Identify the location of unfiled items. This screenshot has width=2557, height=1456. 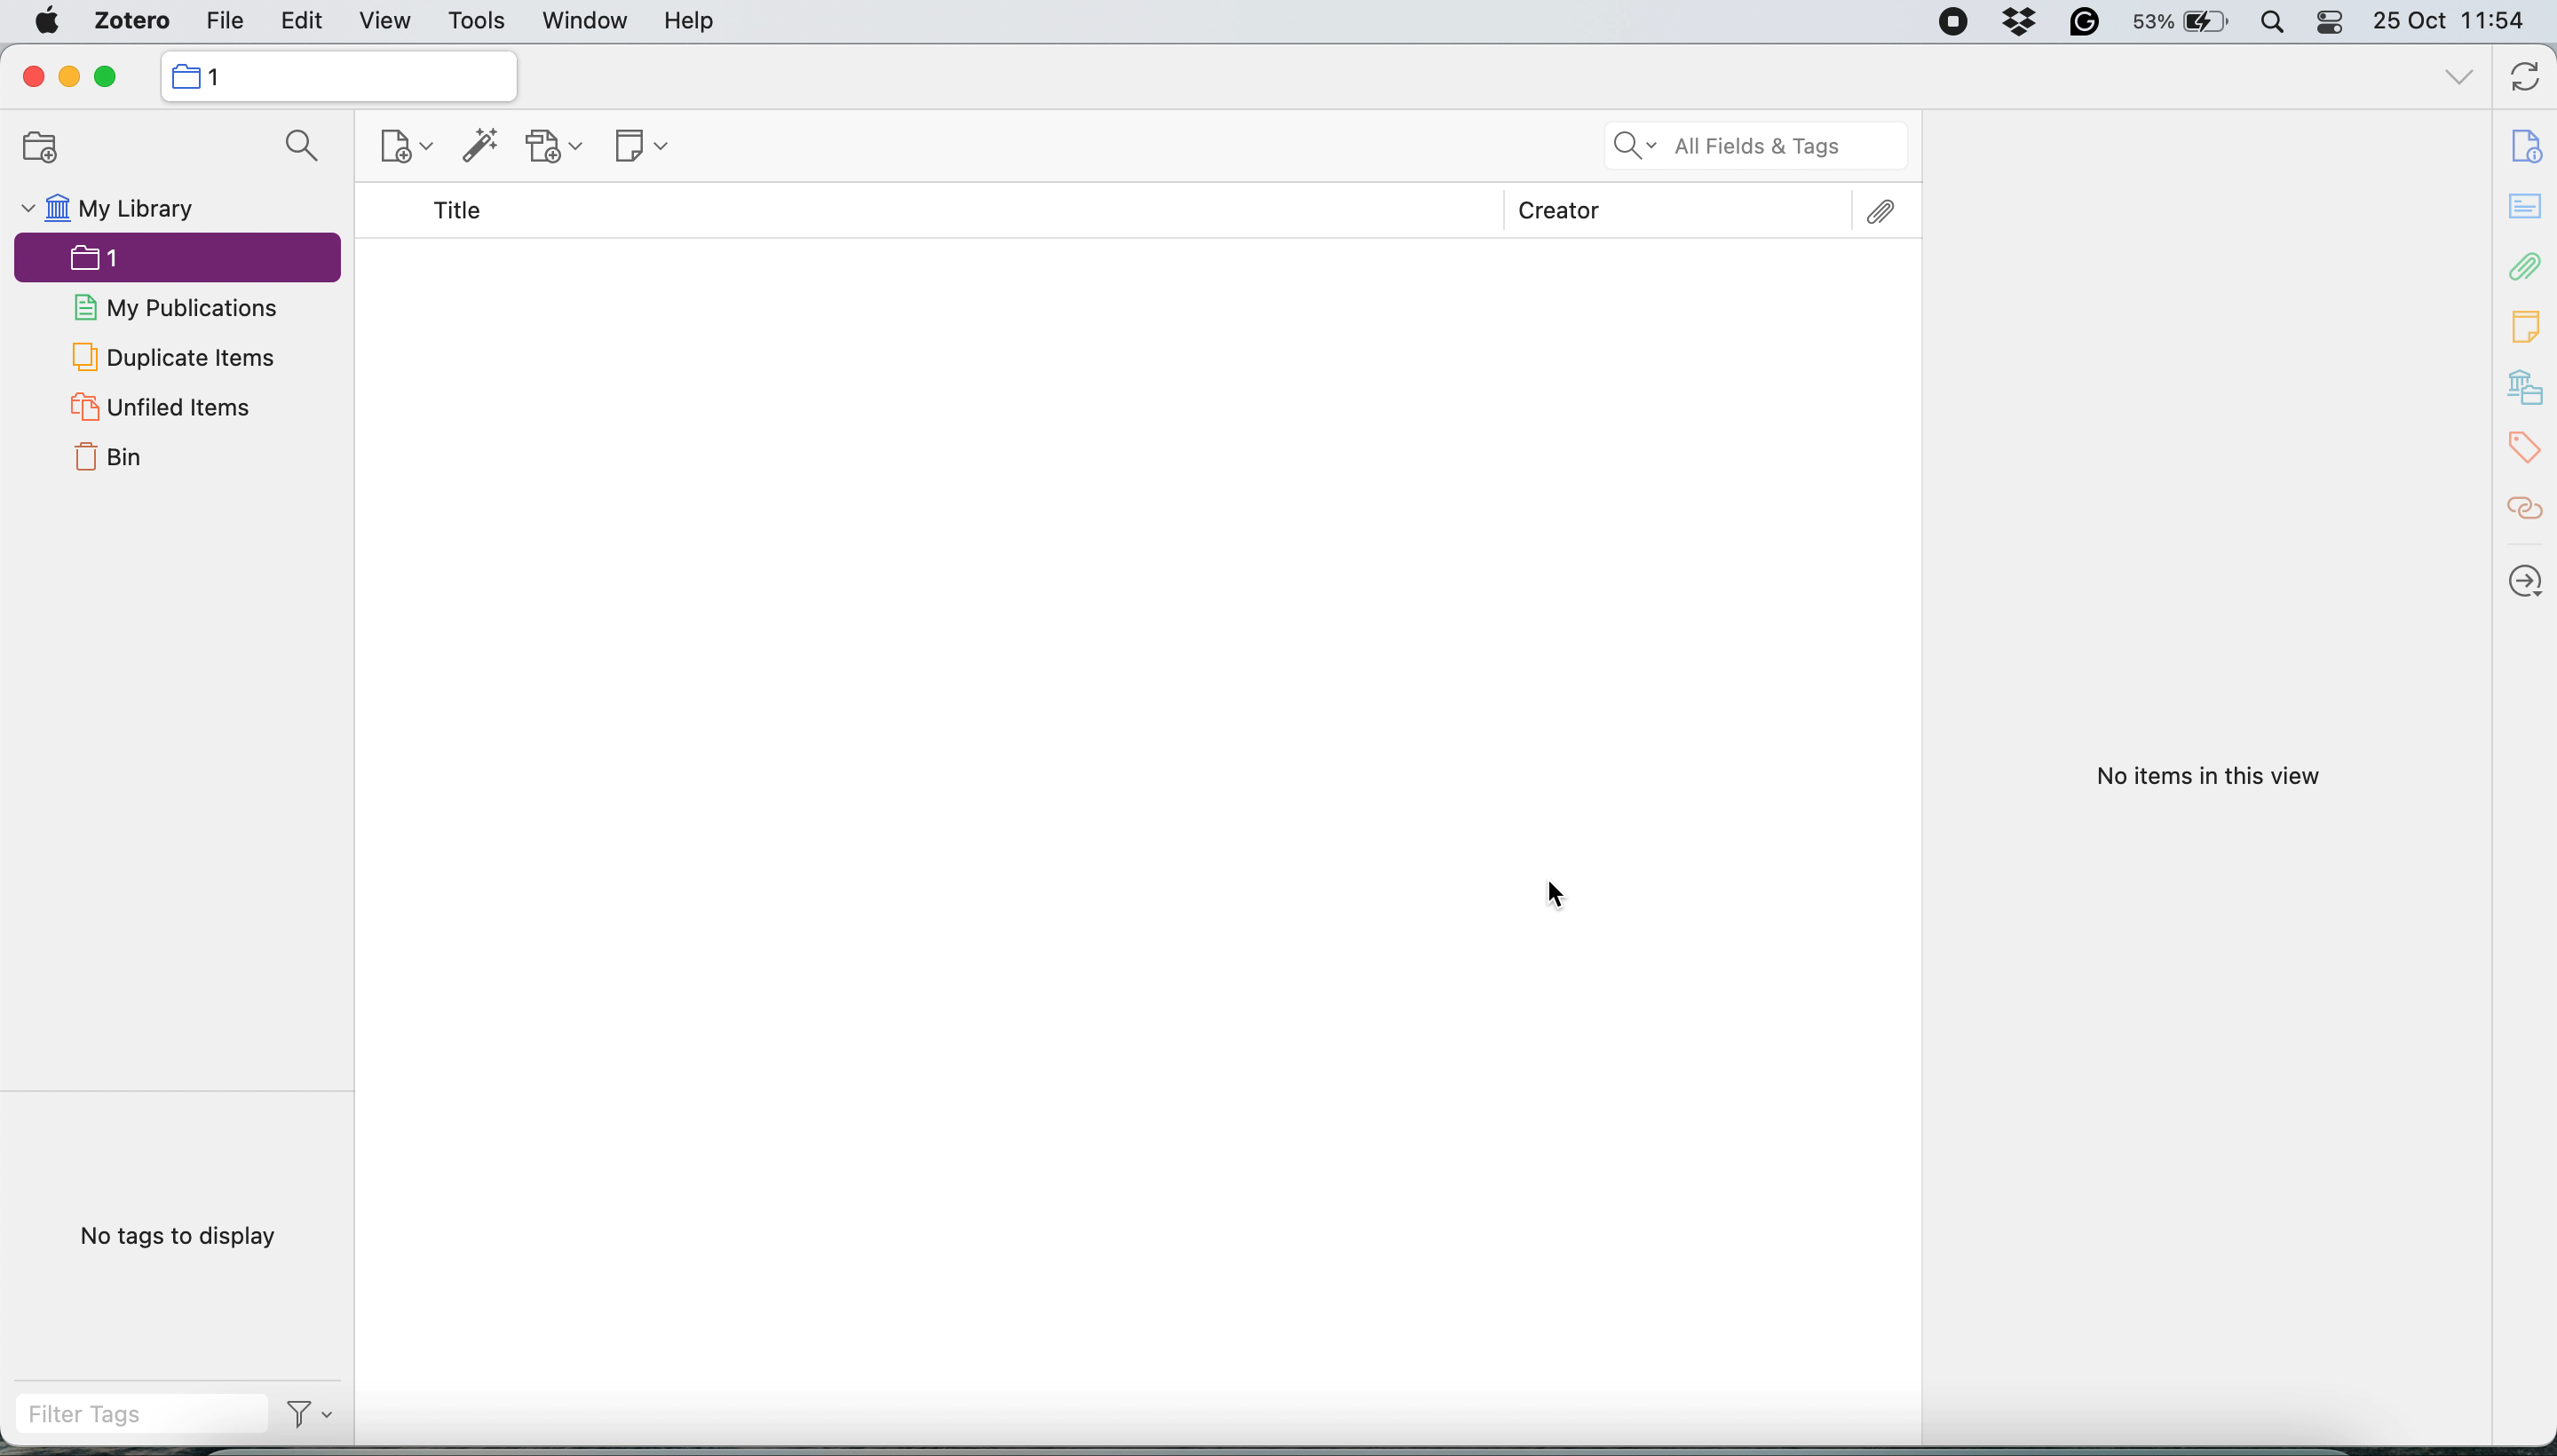
(164, 406).